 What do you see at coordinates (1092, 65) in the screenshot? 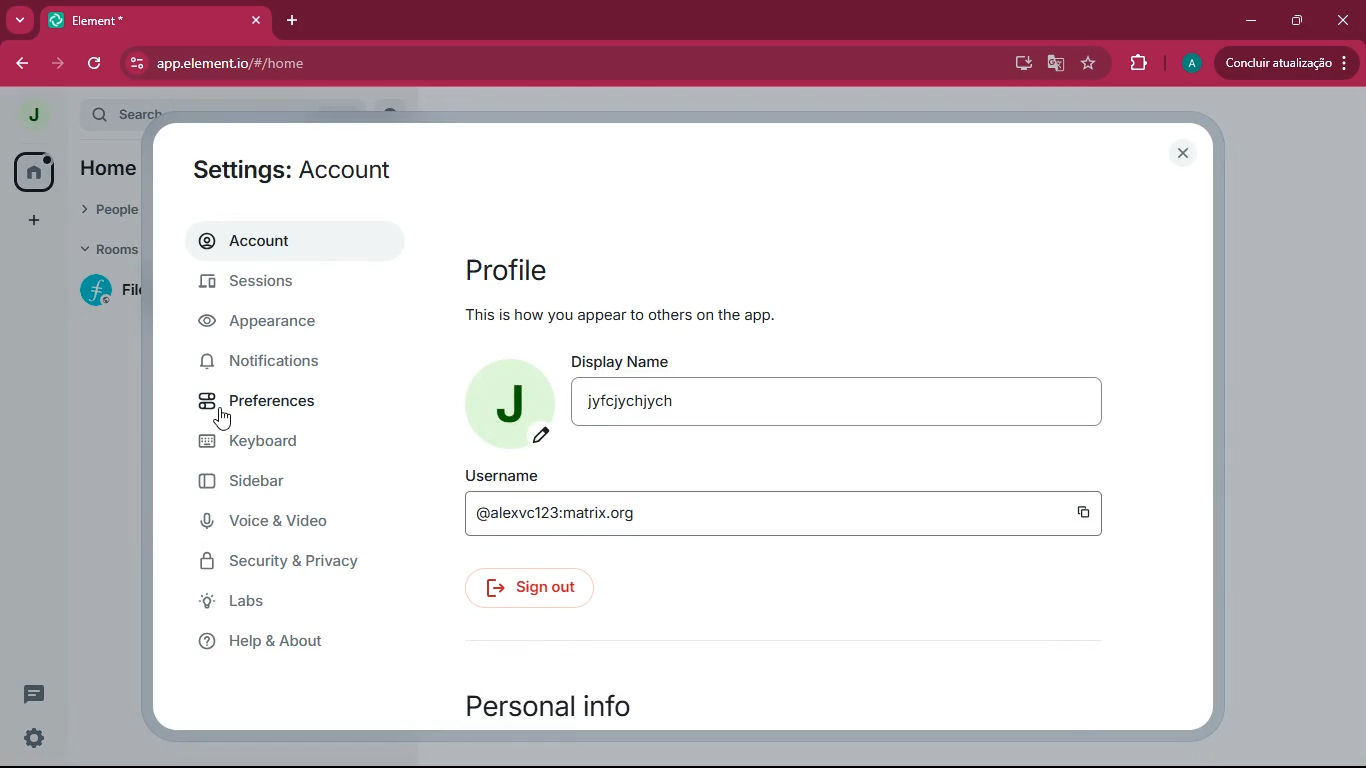
I see `favourite` at bounding box center [1092, 65].